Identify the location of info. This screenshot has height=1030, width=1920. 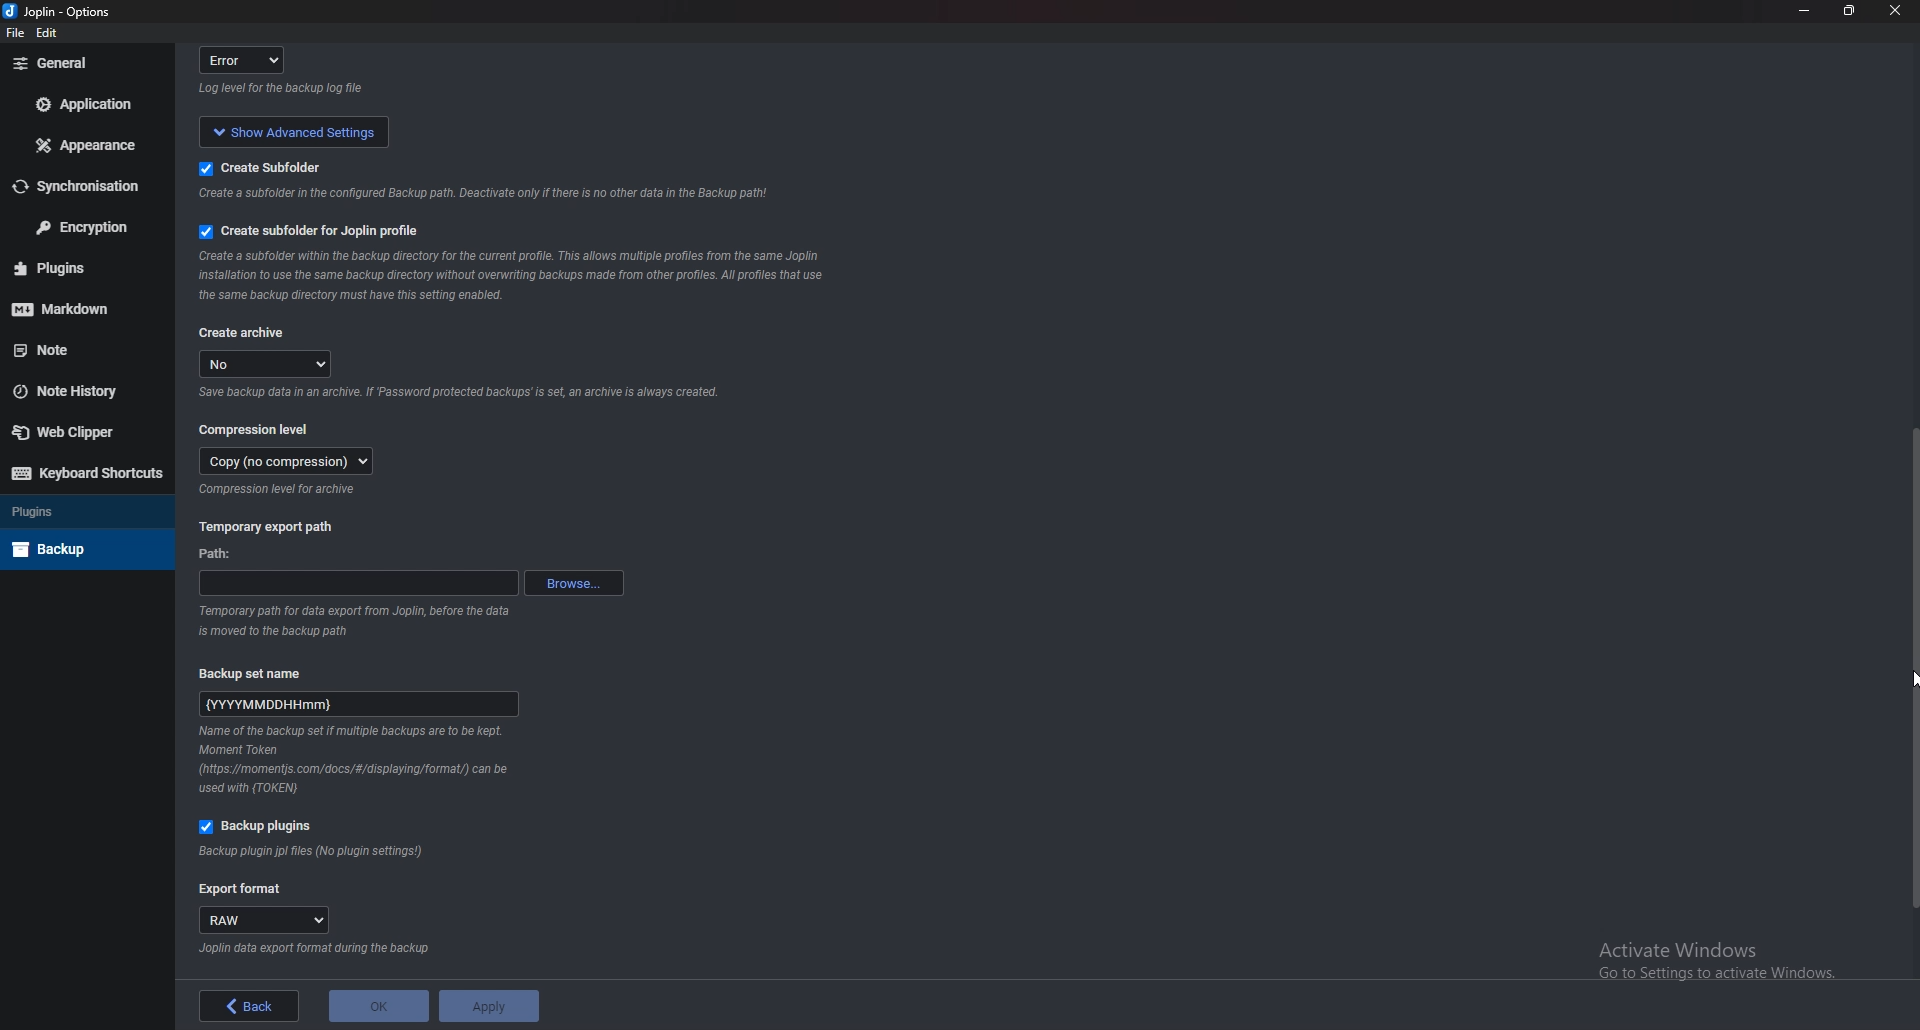
(361, 618).